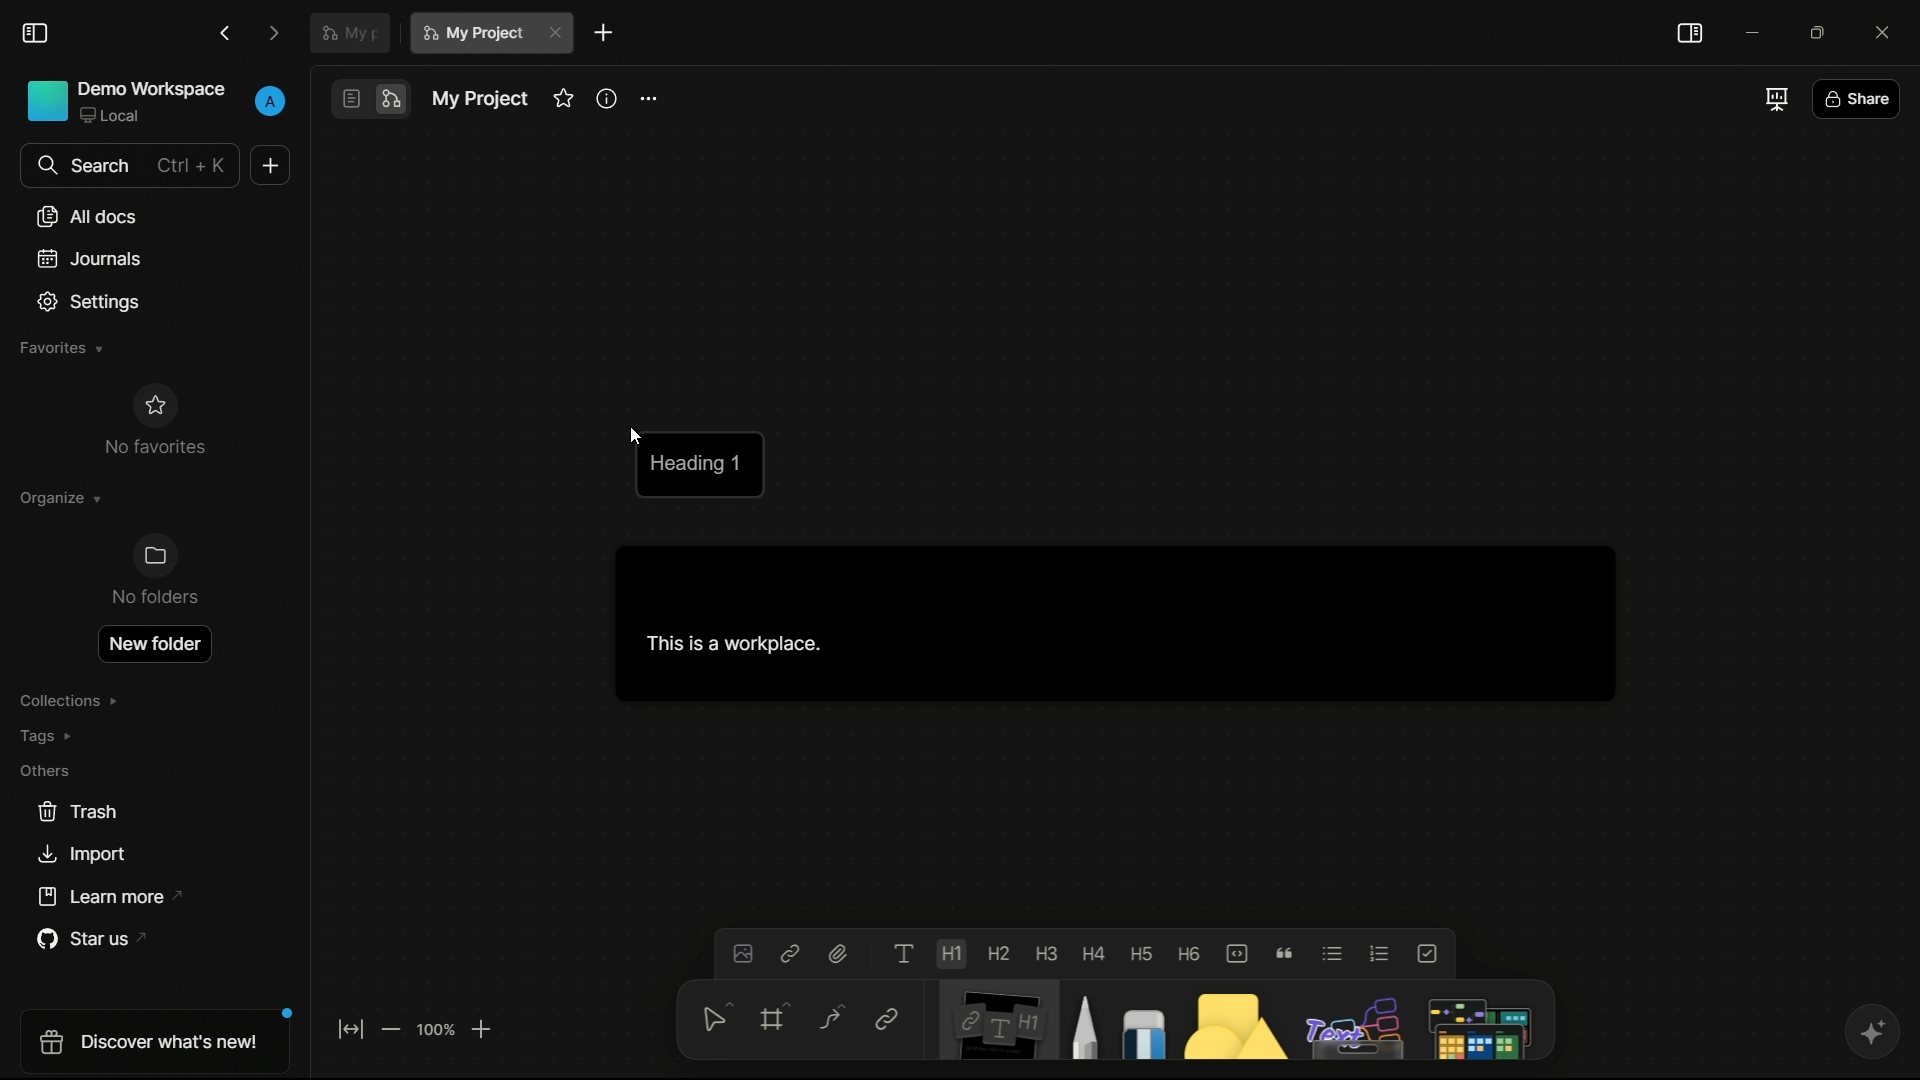 This screenshot has height=1080, width=1920. Describe the element at coordinates (996, 953) in the screenshot. I see `heading 2` at that location.